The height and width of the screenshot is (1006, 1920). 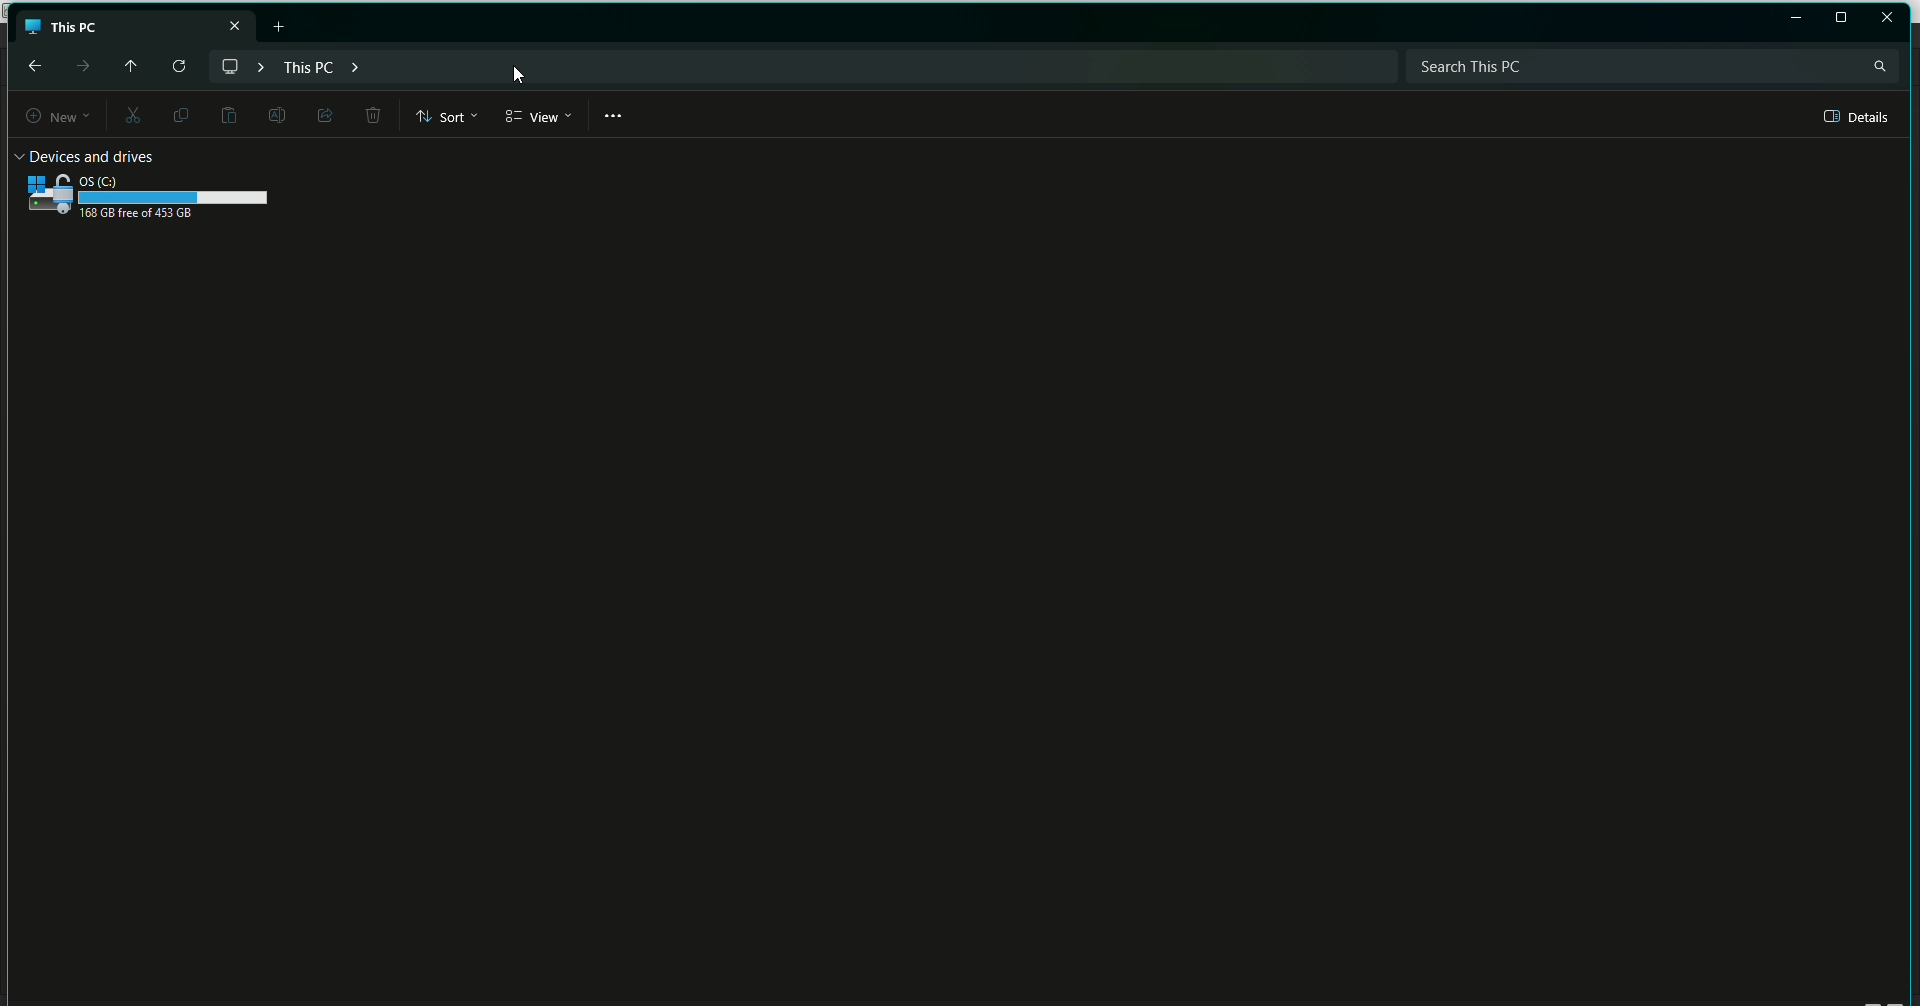 I want to click on File path, so click(x=302, y=65).